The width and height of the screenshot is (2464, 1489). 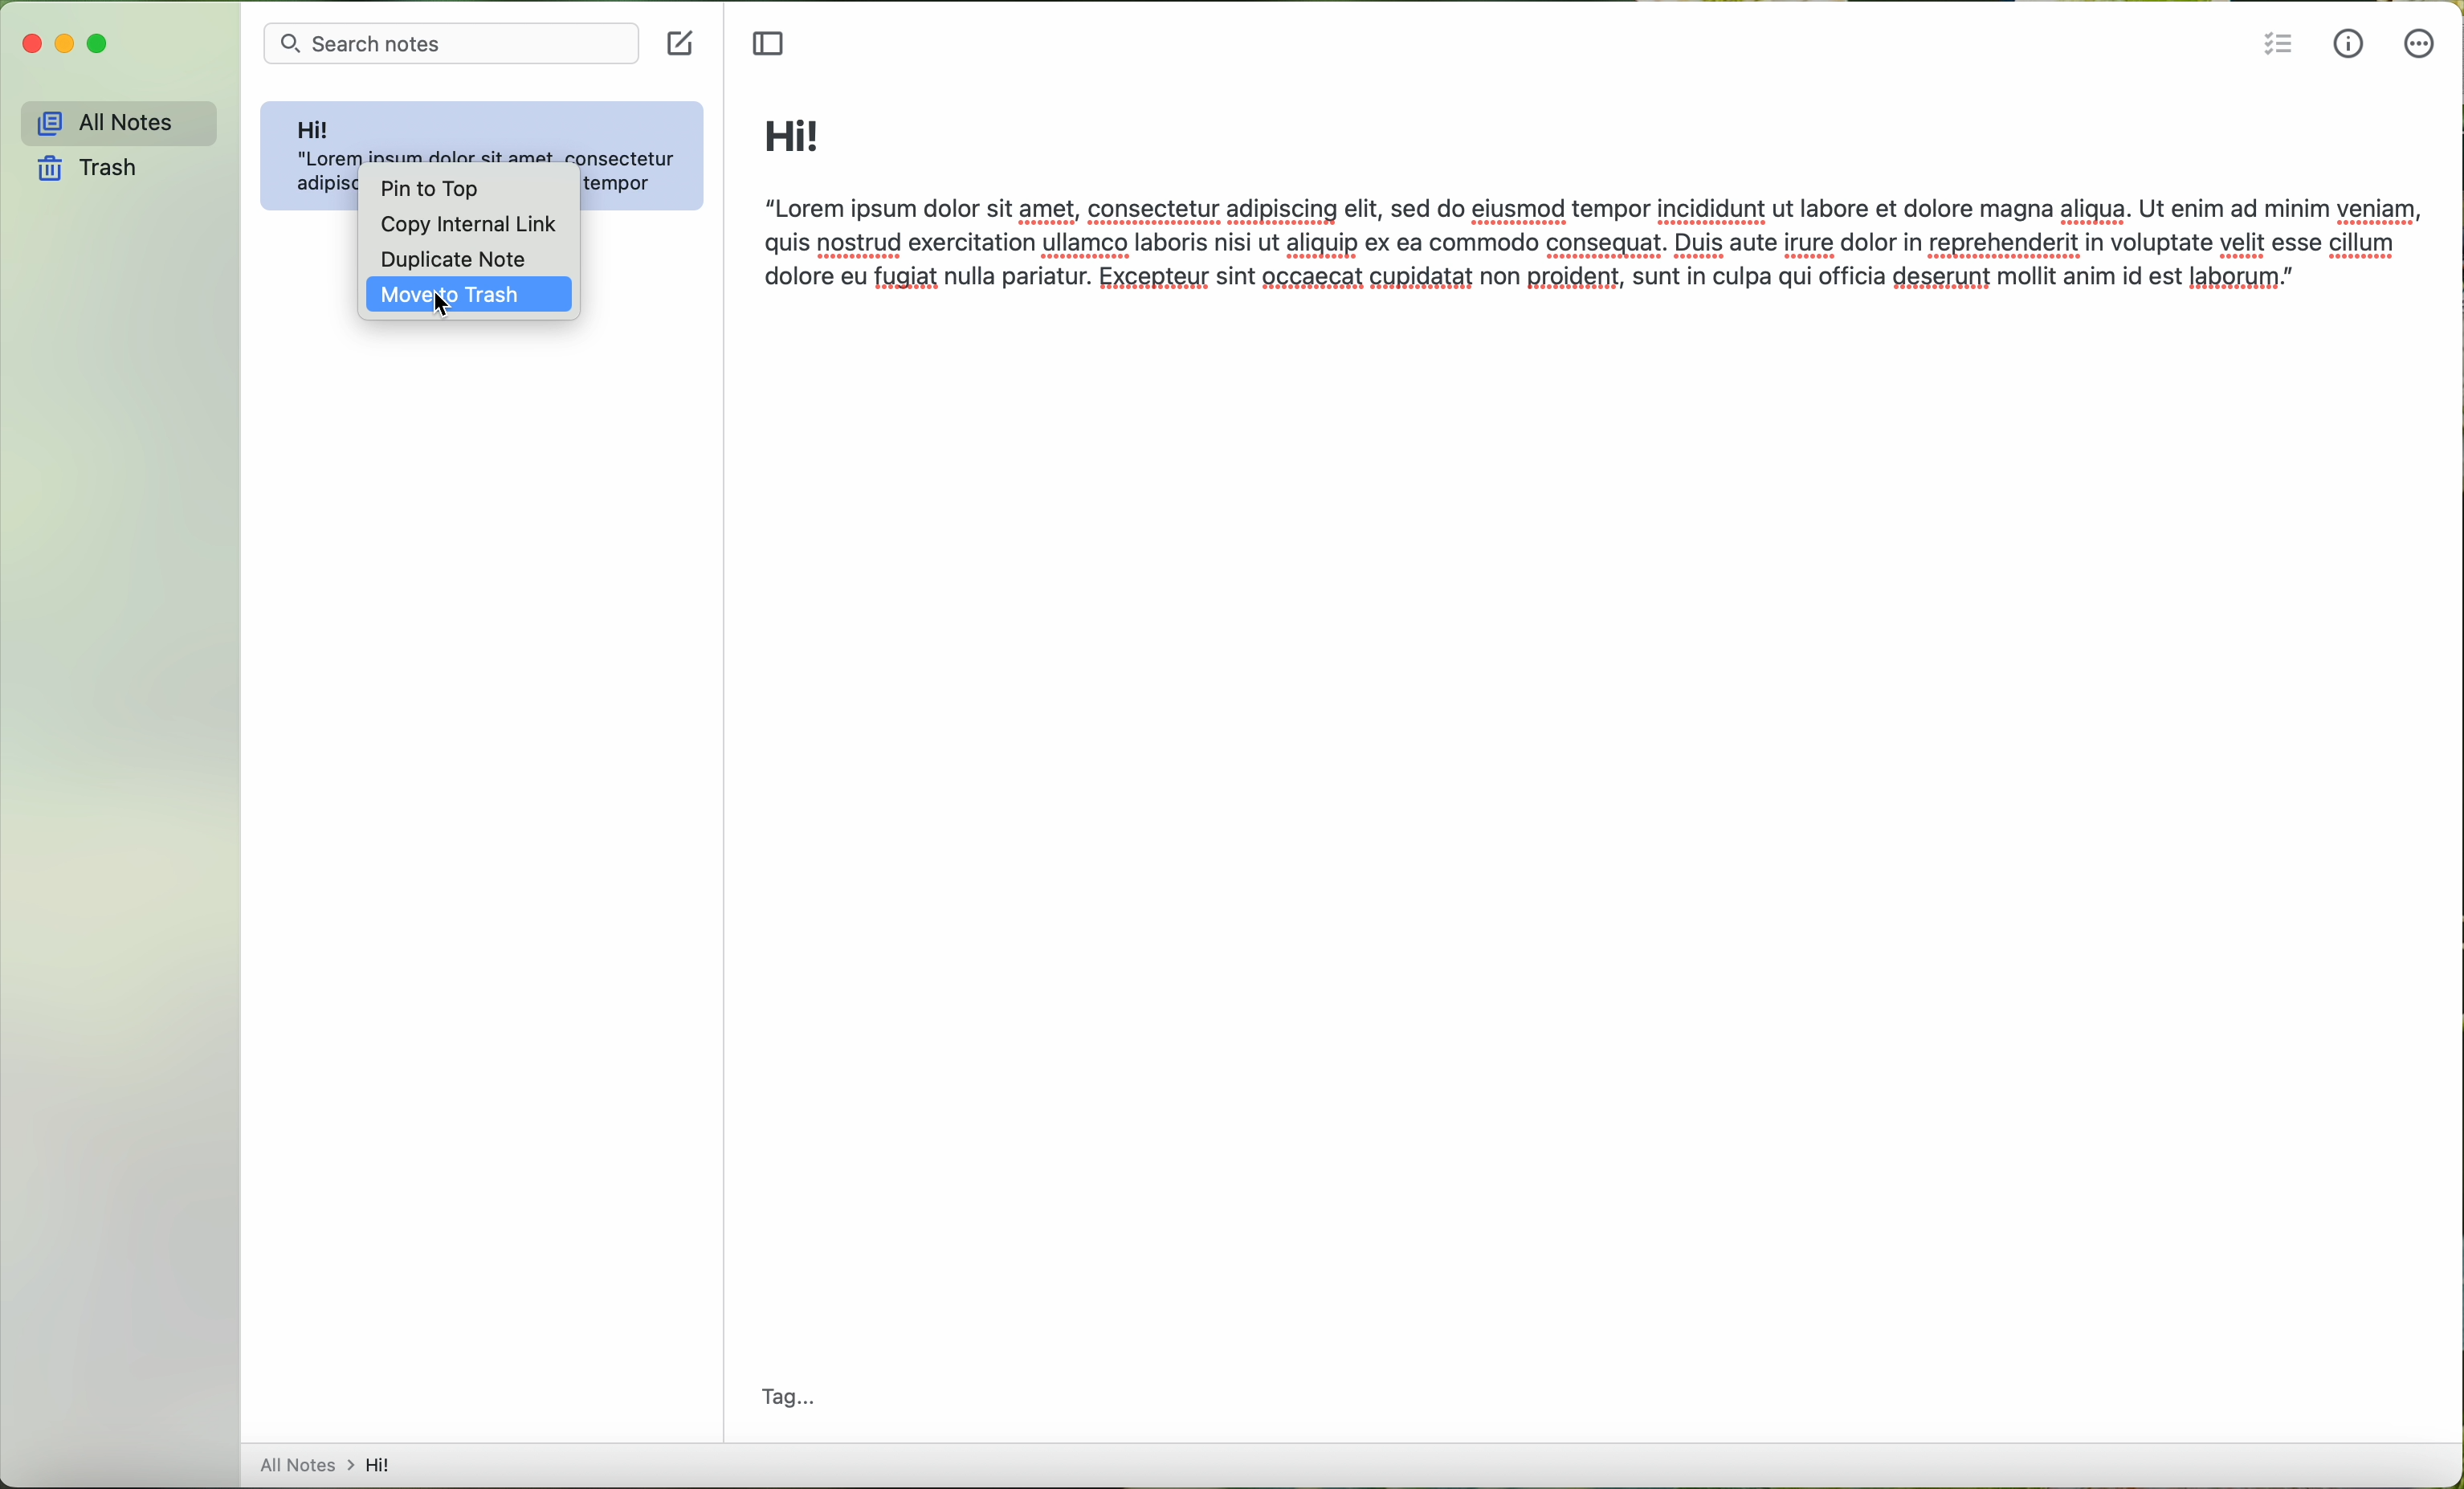 I want to click on all notes > hi!, so click(x=331, y=1465).